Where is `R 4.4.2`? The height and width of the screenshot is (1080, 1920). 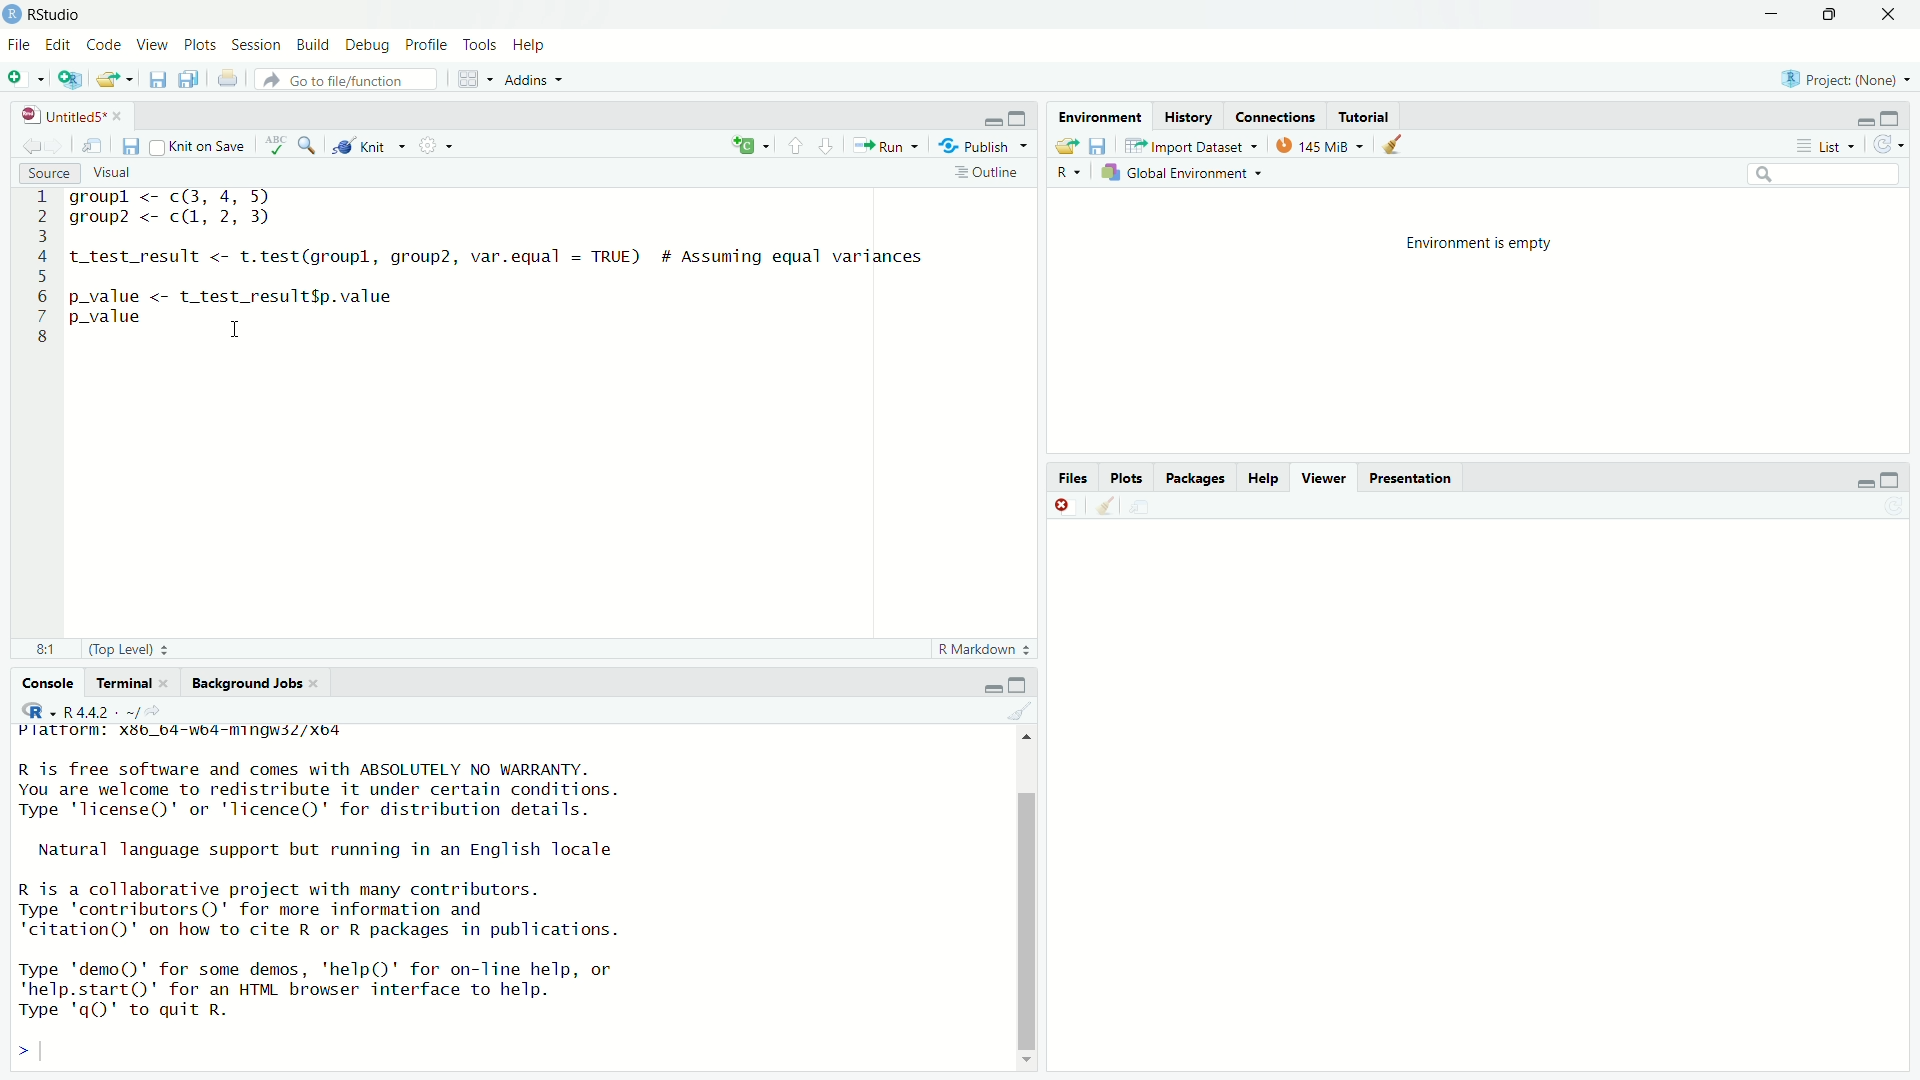 R 4.4.2 is located at coordinates (102, 711).